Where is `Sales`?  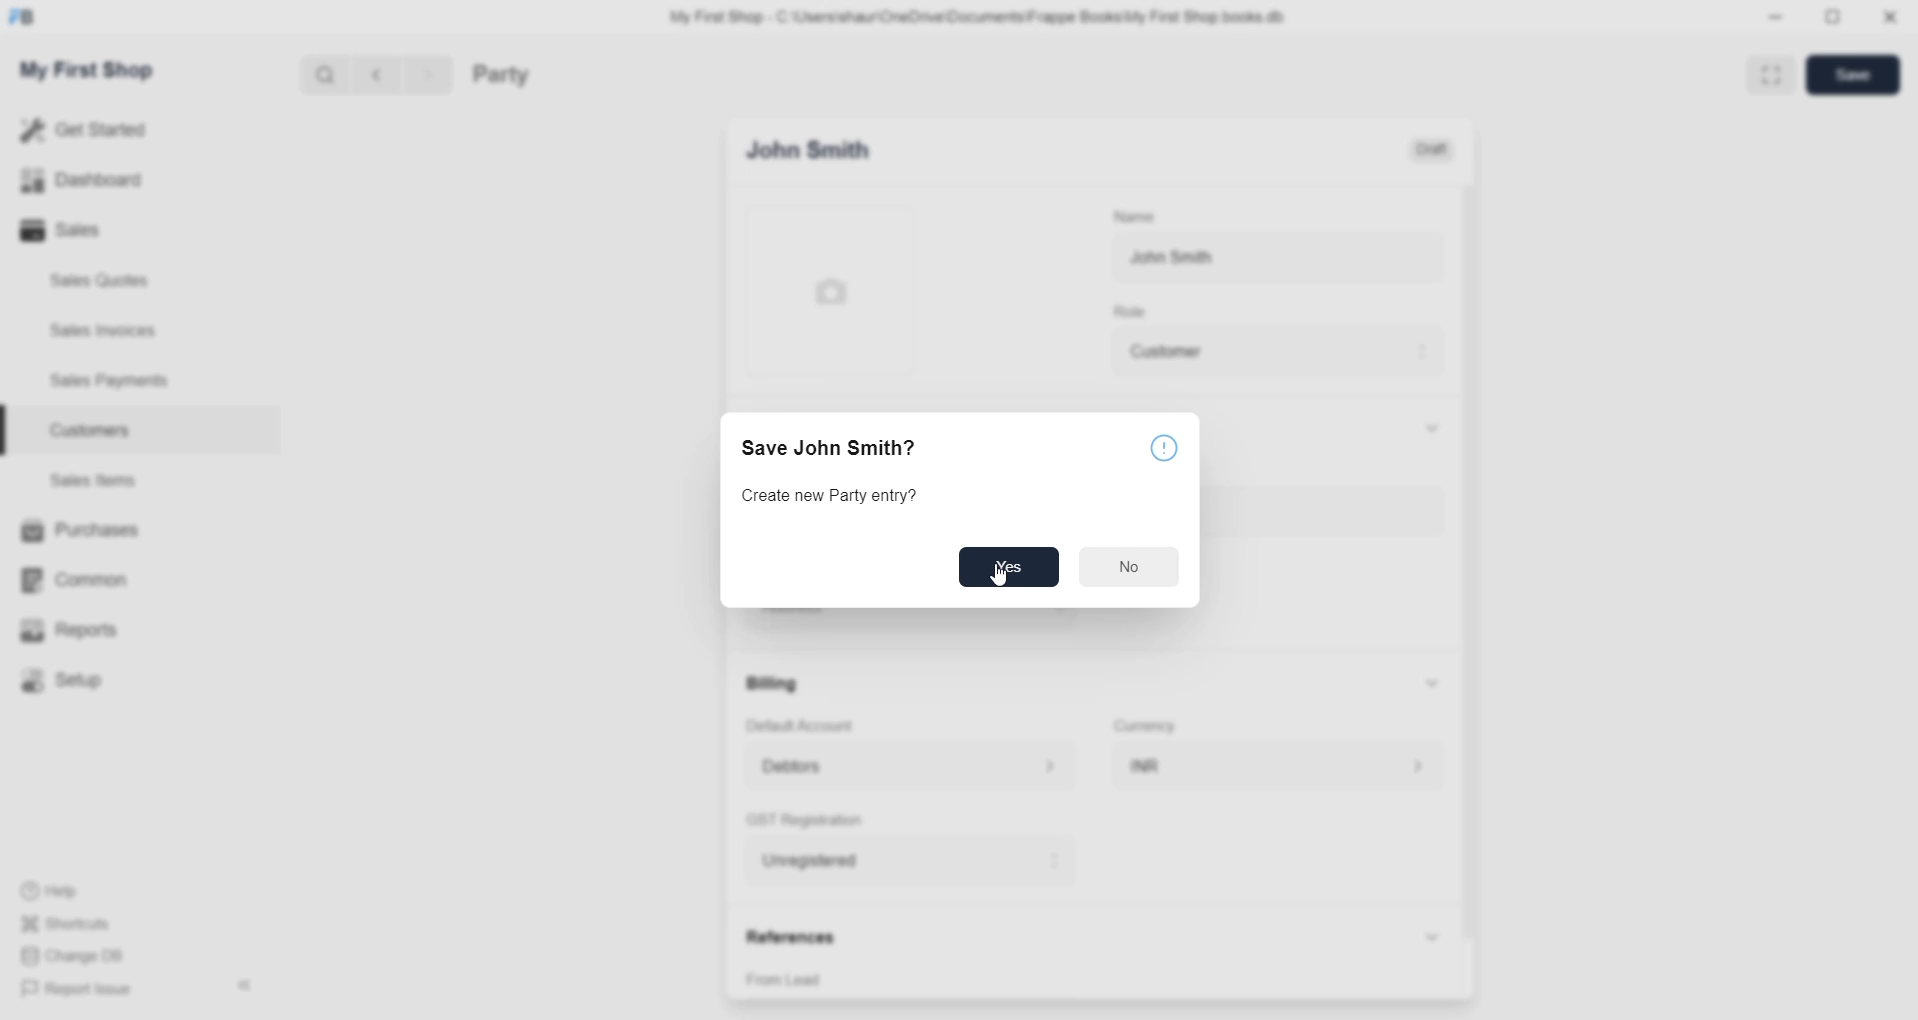
Sales is located at coordinates (84, 232).